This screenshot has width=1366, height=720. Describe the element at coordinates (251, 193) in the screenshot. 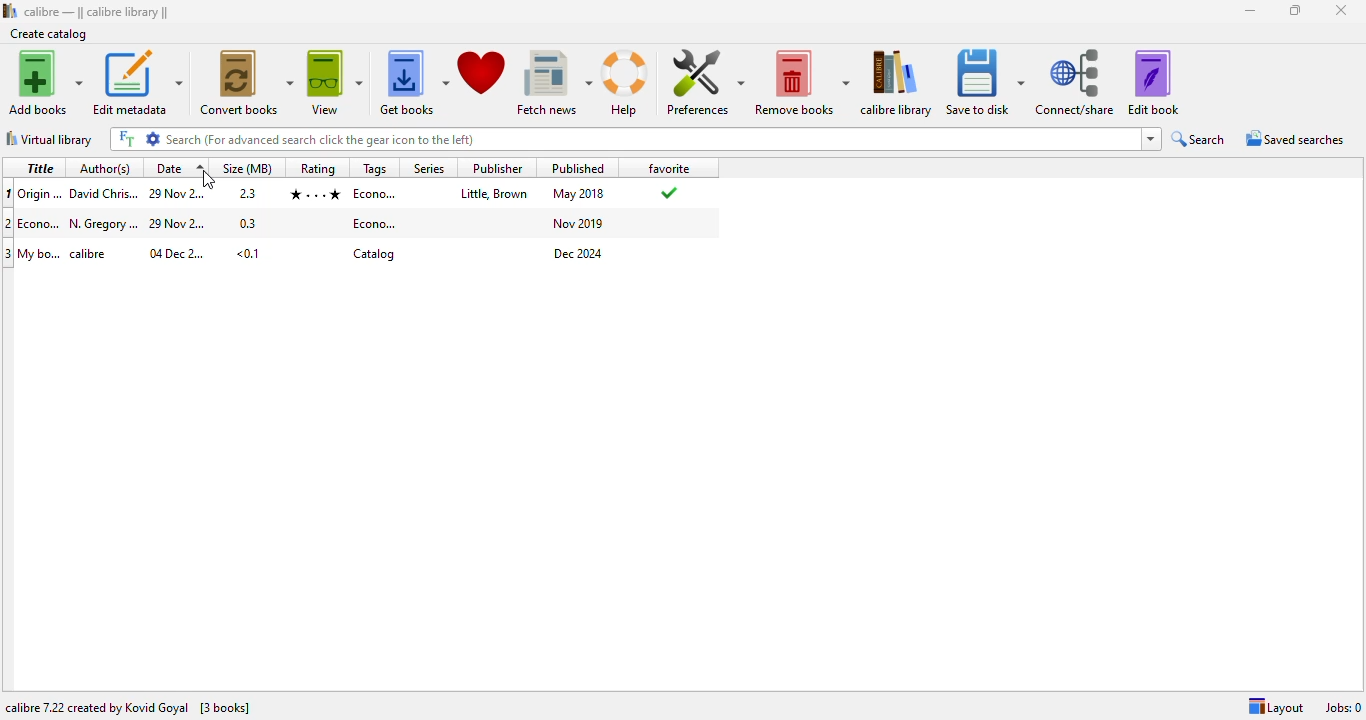

I see `size in mbs` at that location.